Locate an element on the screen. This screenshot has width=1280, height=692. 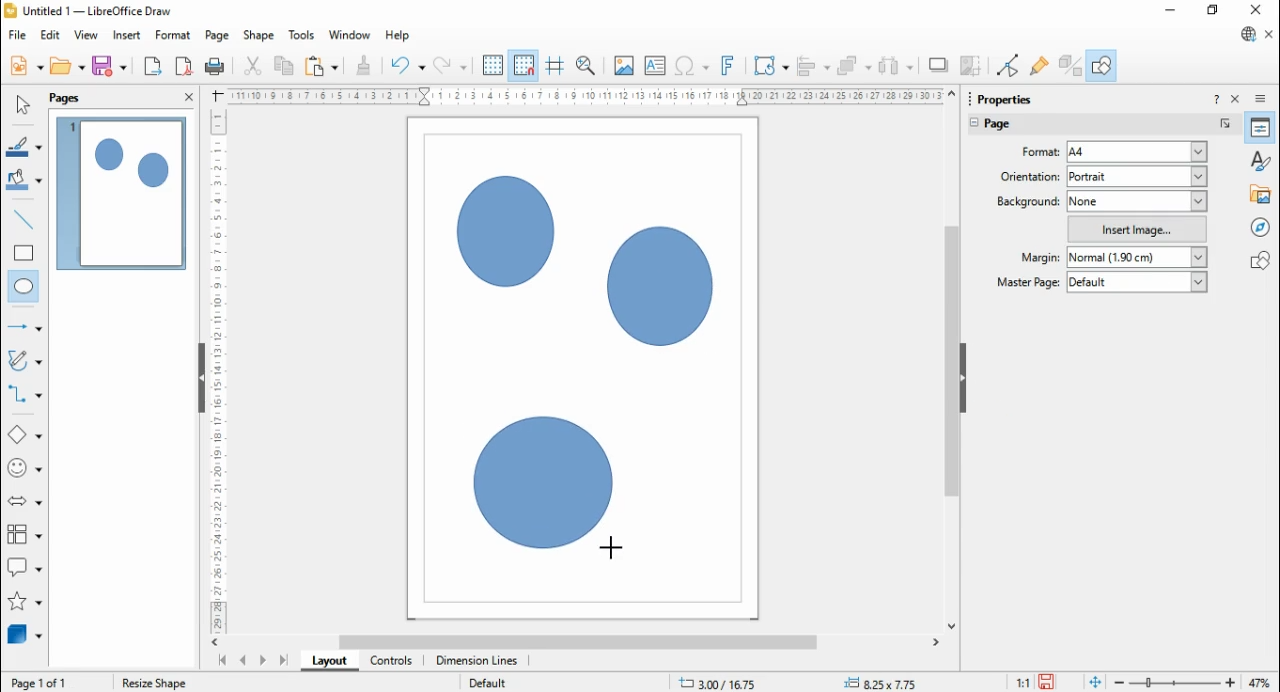
11 is located at coordinates (1024, 682).